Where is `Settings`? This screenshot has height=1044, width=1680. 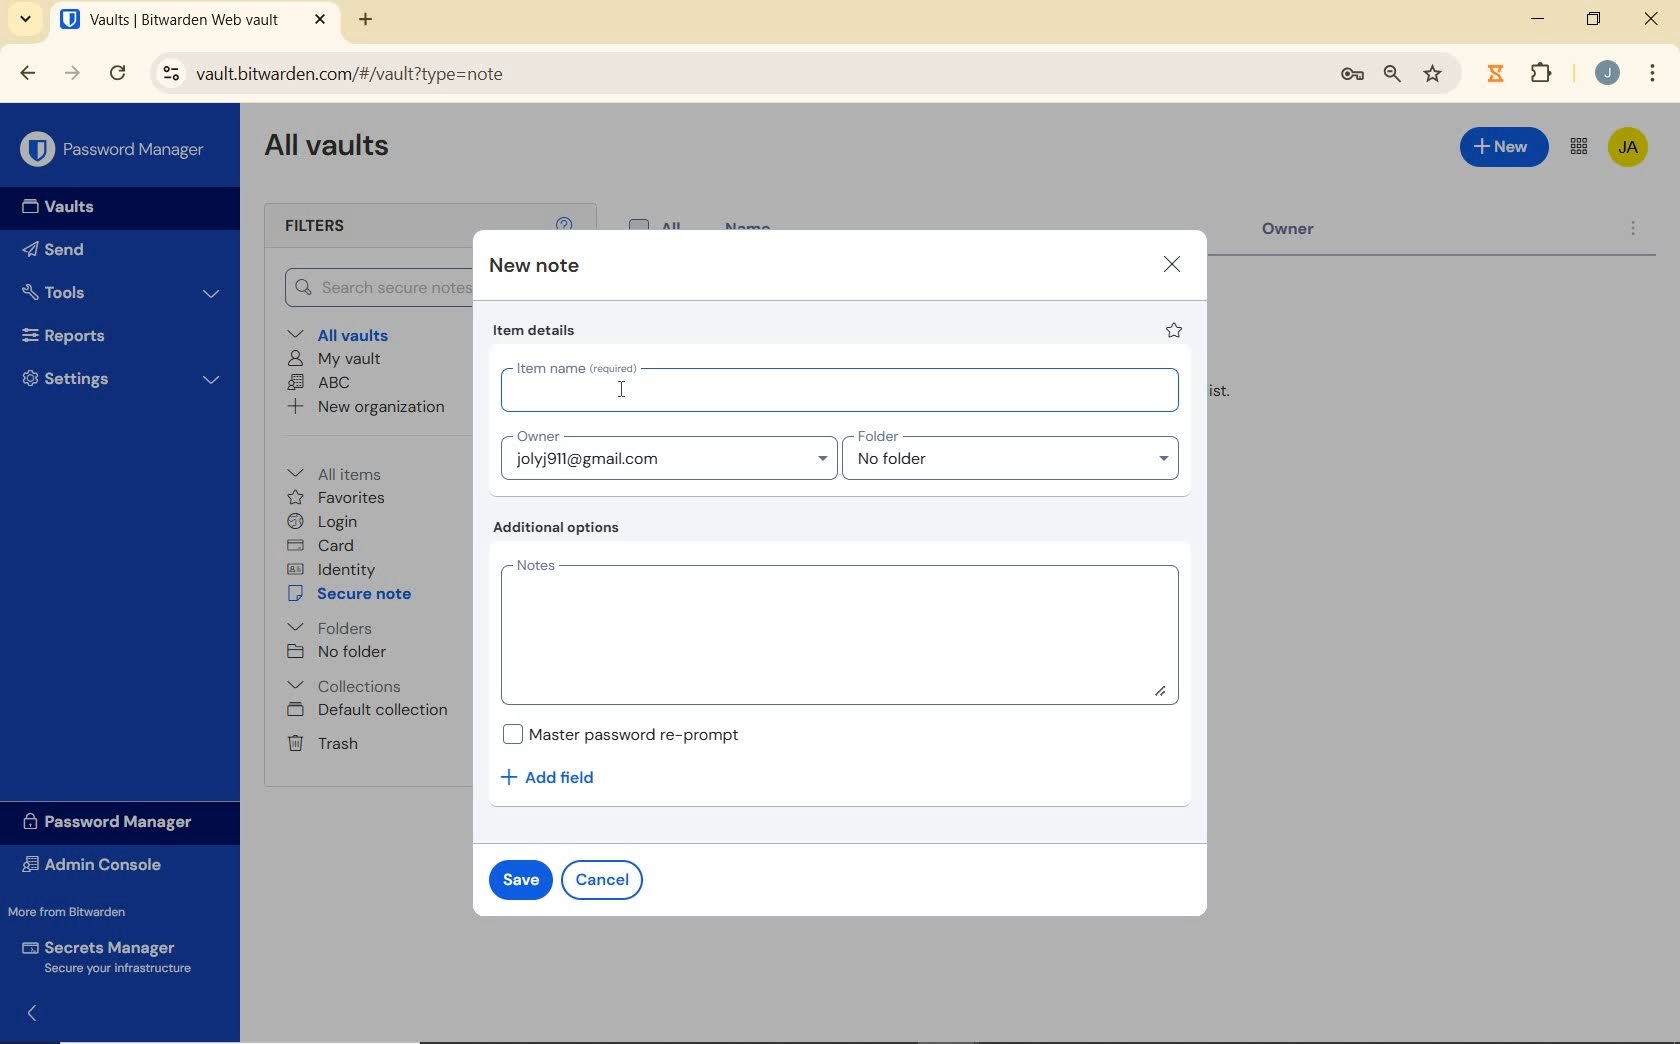 Settings is located at coordinates (119, 378).